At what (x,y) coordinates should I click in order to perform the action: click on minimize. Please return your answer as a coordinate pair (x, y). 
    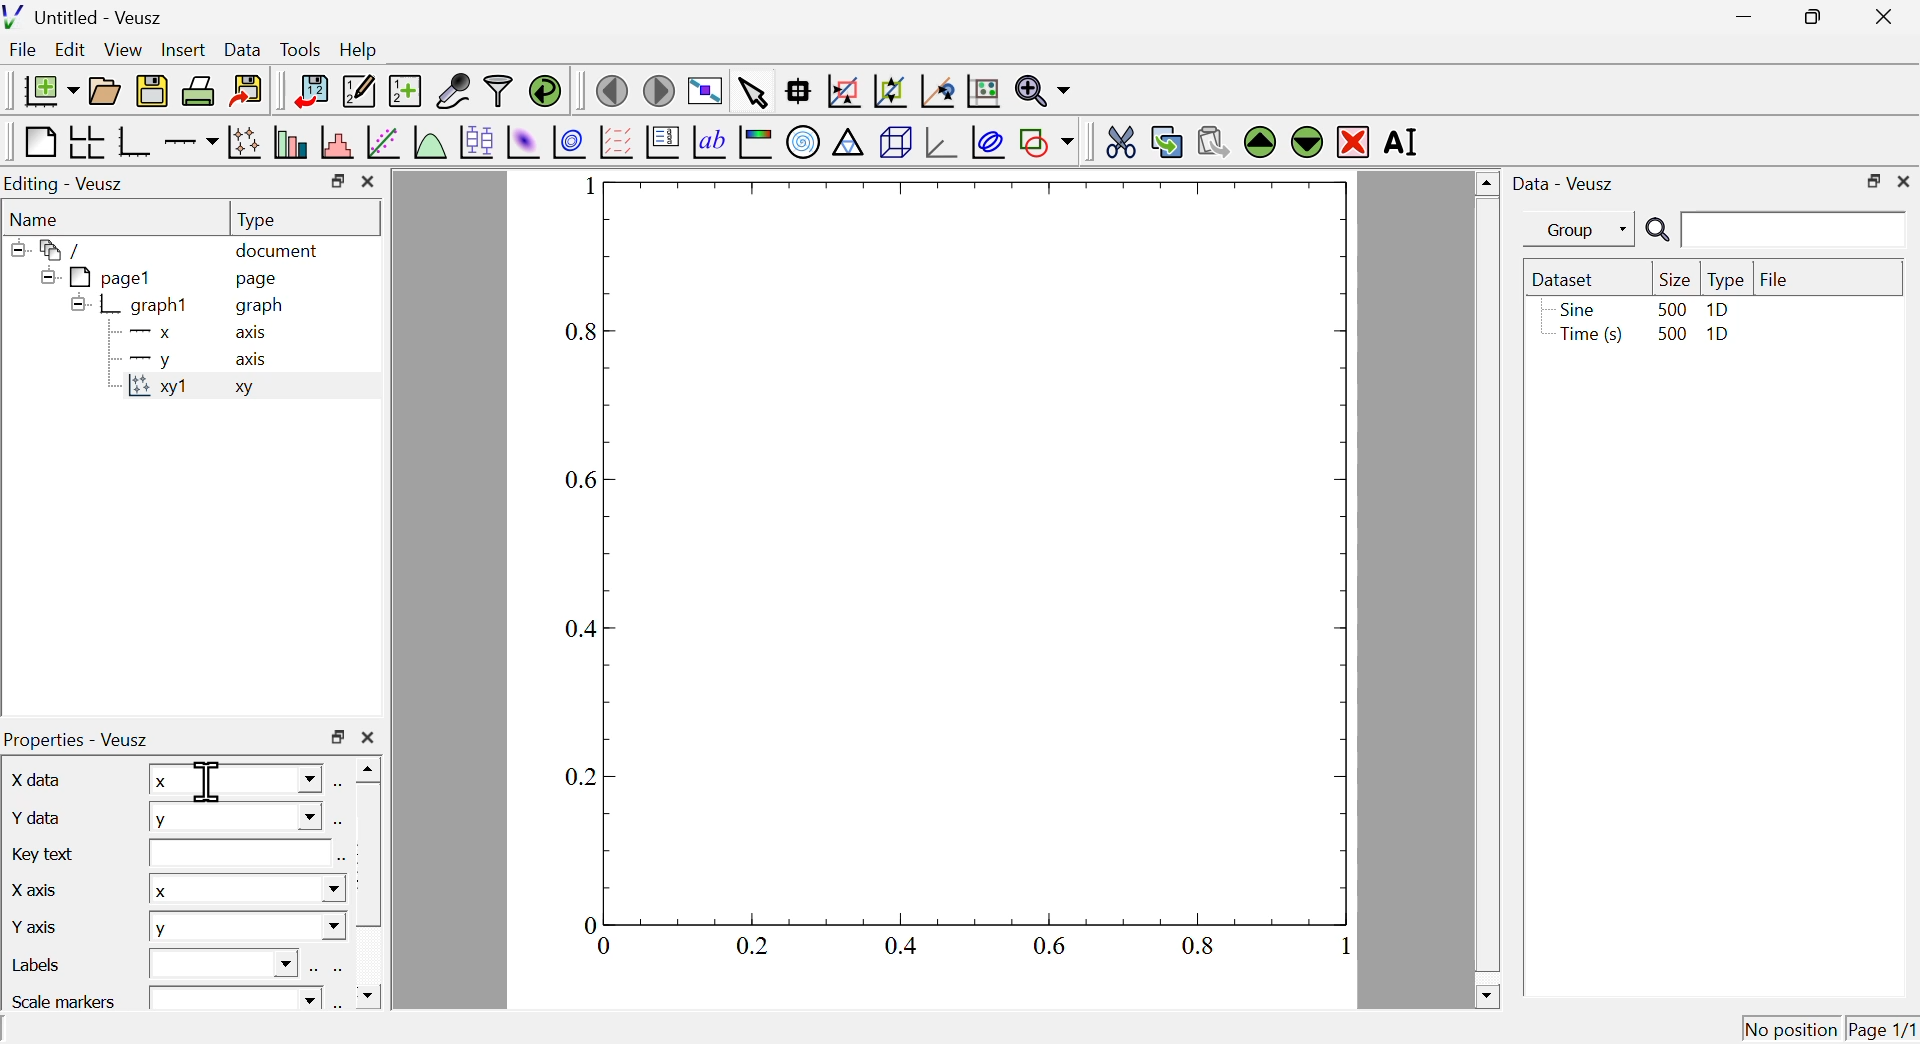
    Looking at the image, I should click on (1738, 17).